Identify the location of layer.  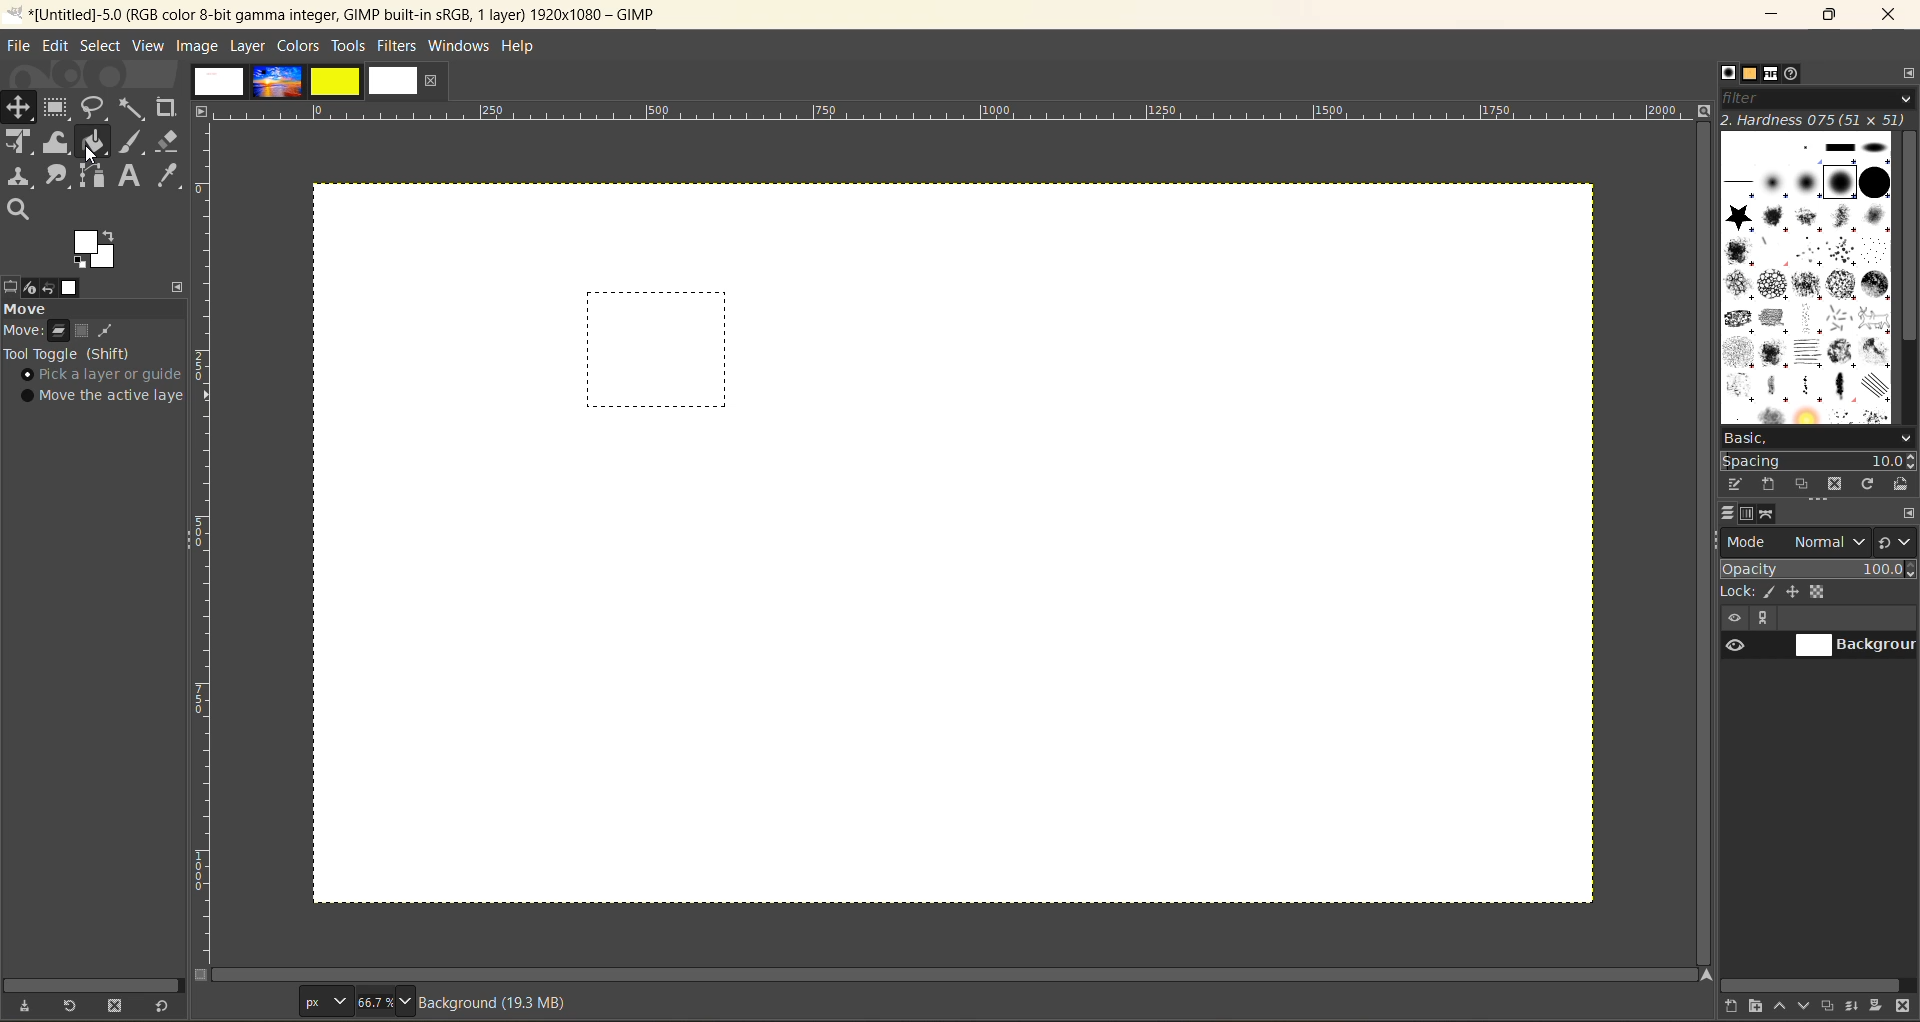
(249, 46).